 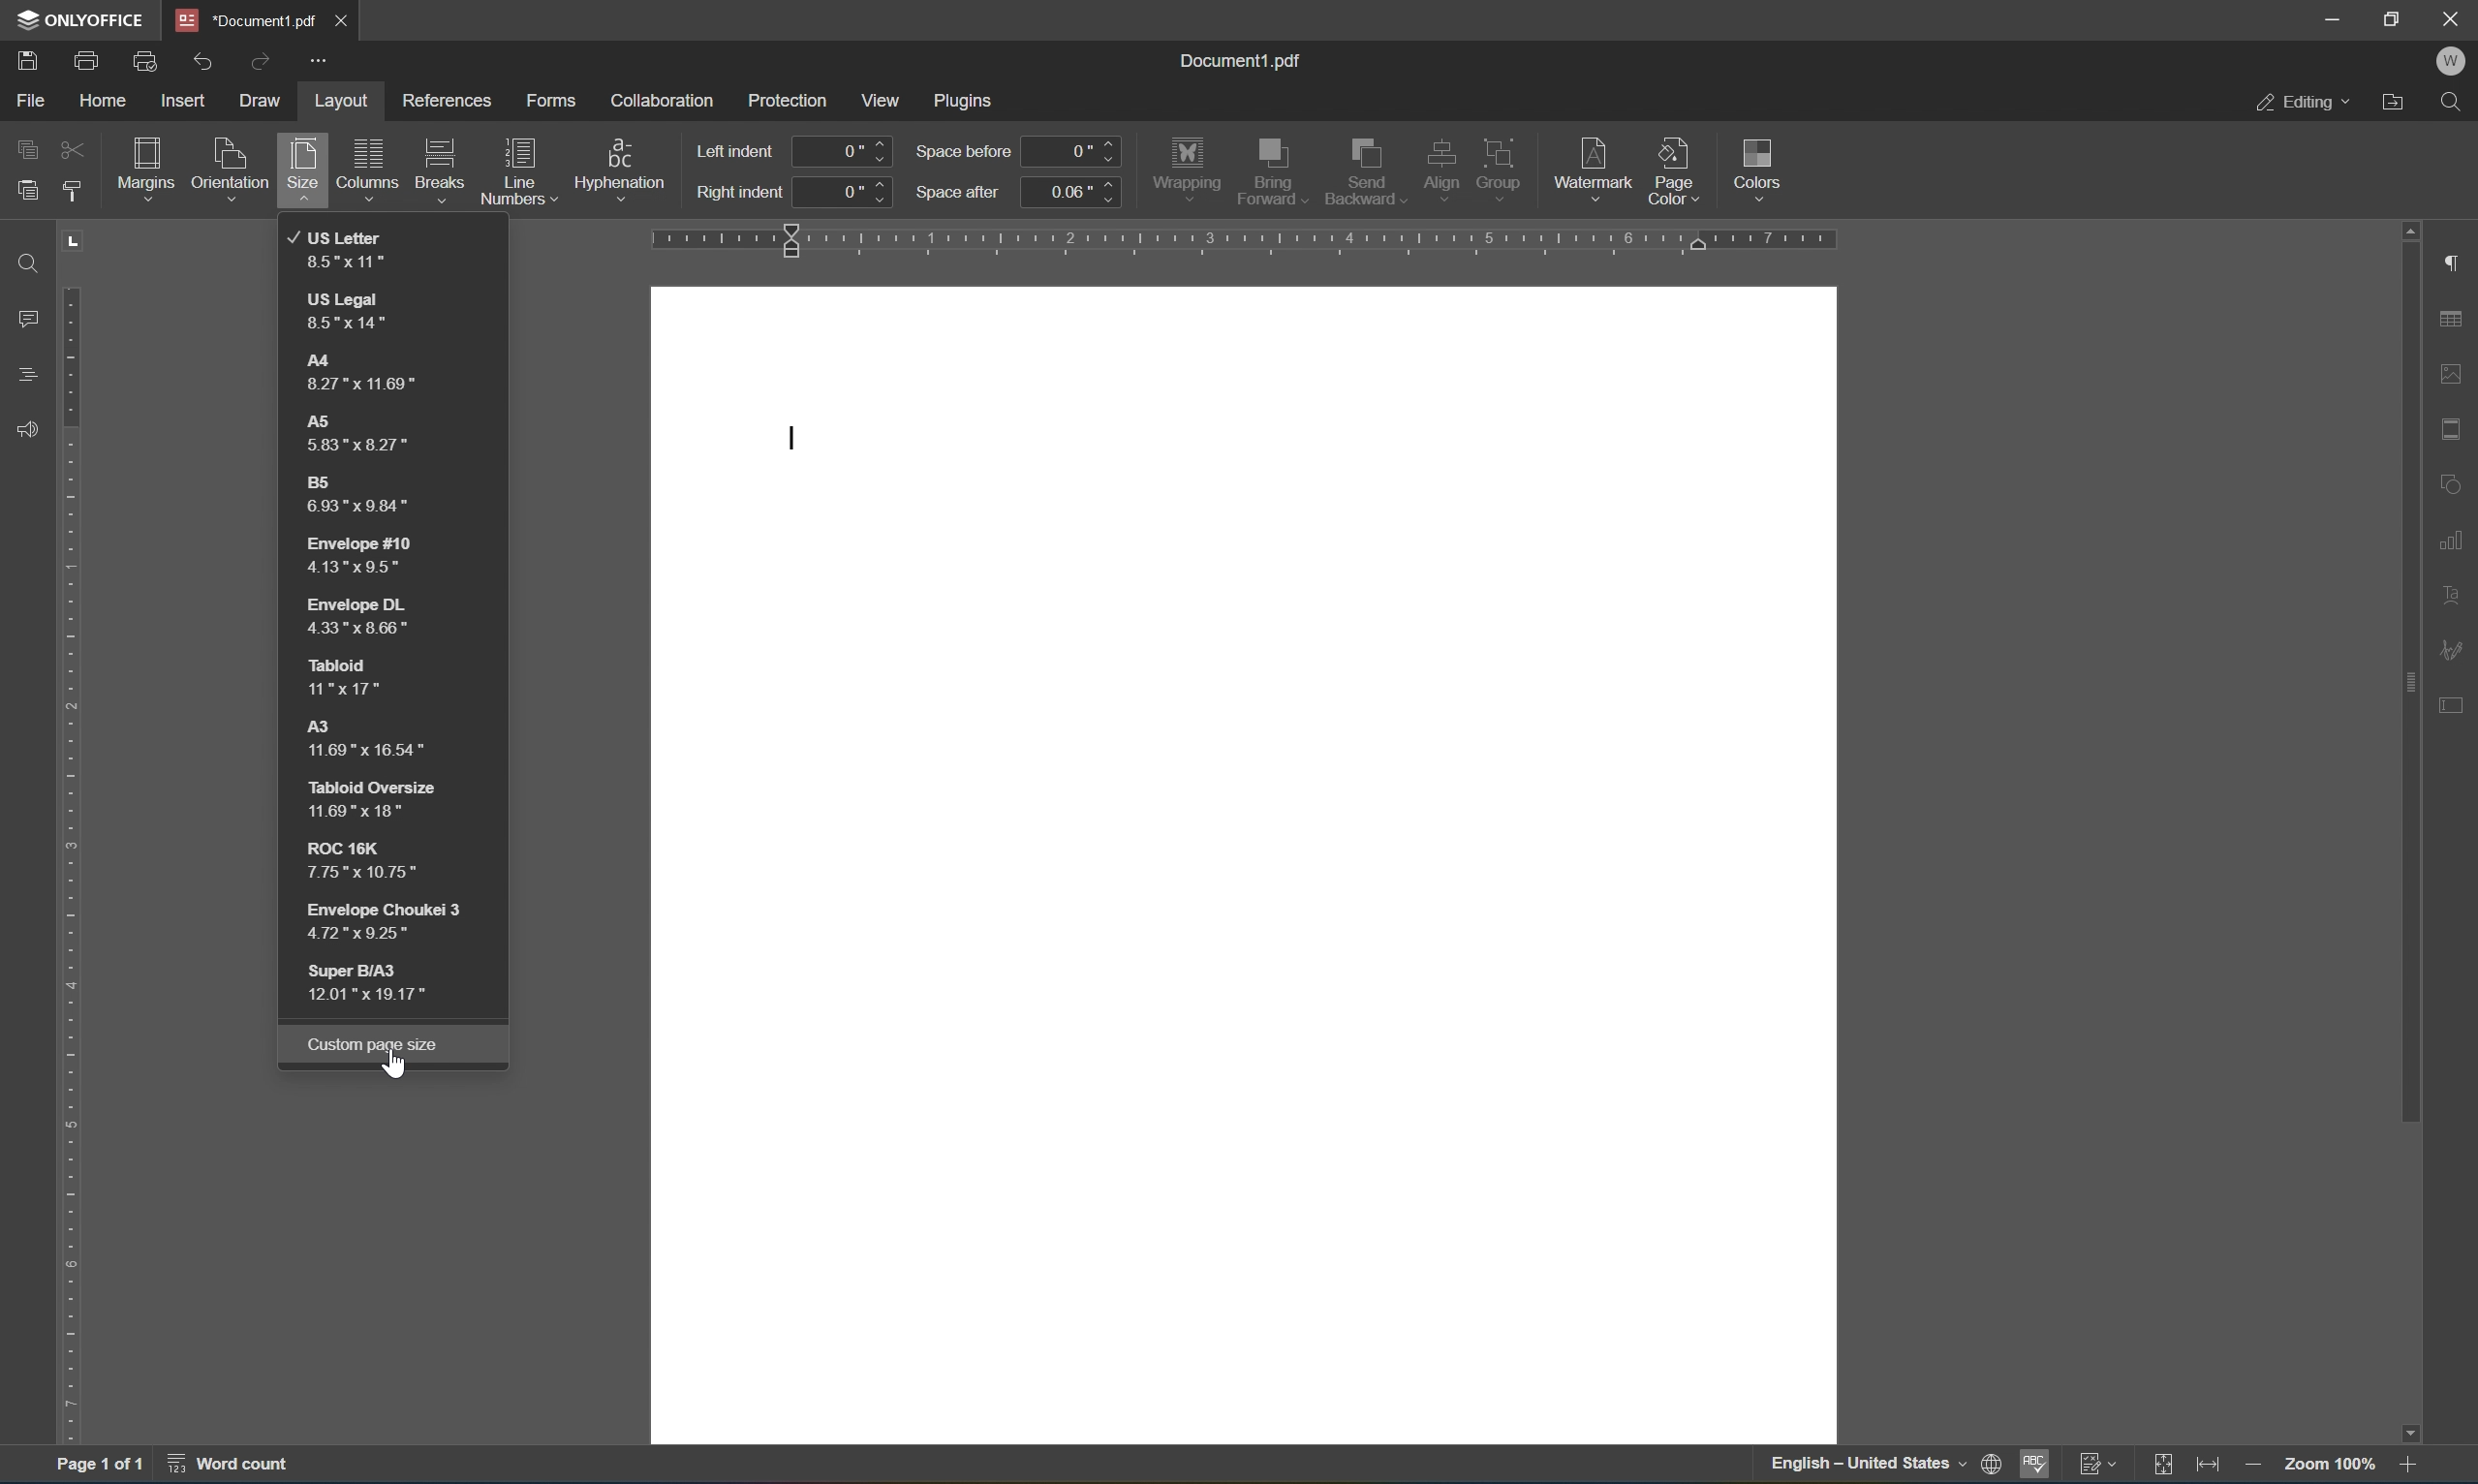 I want to click on headings, so click(x=22, y=377).